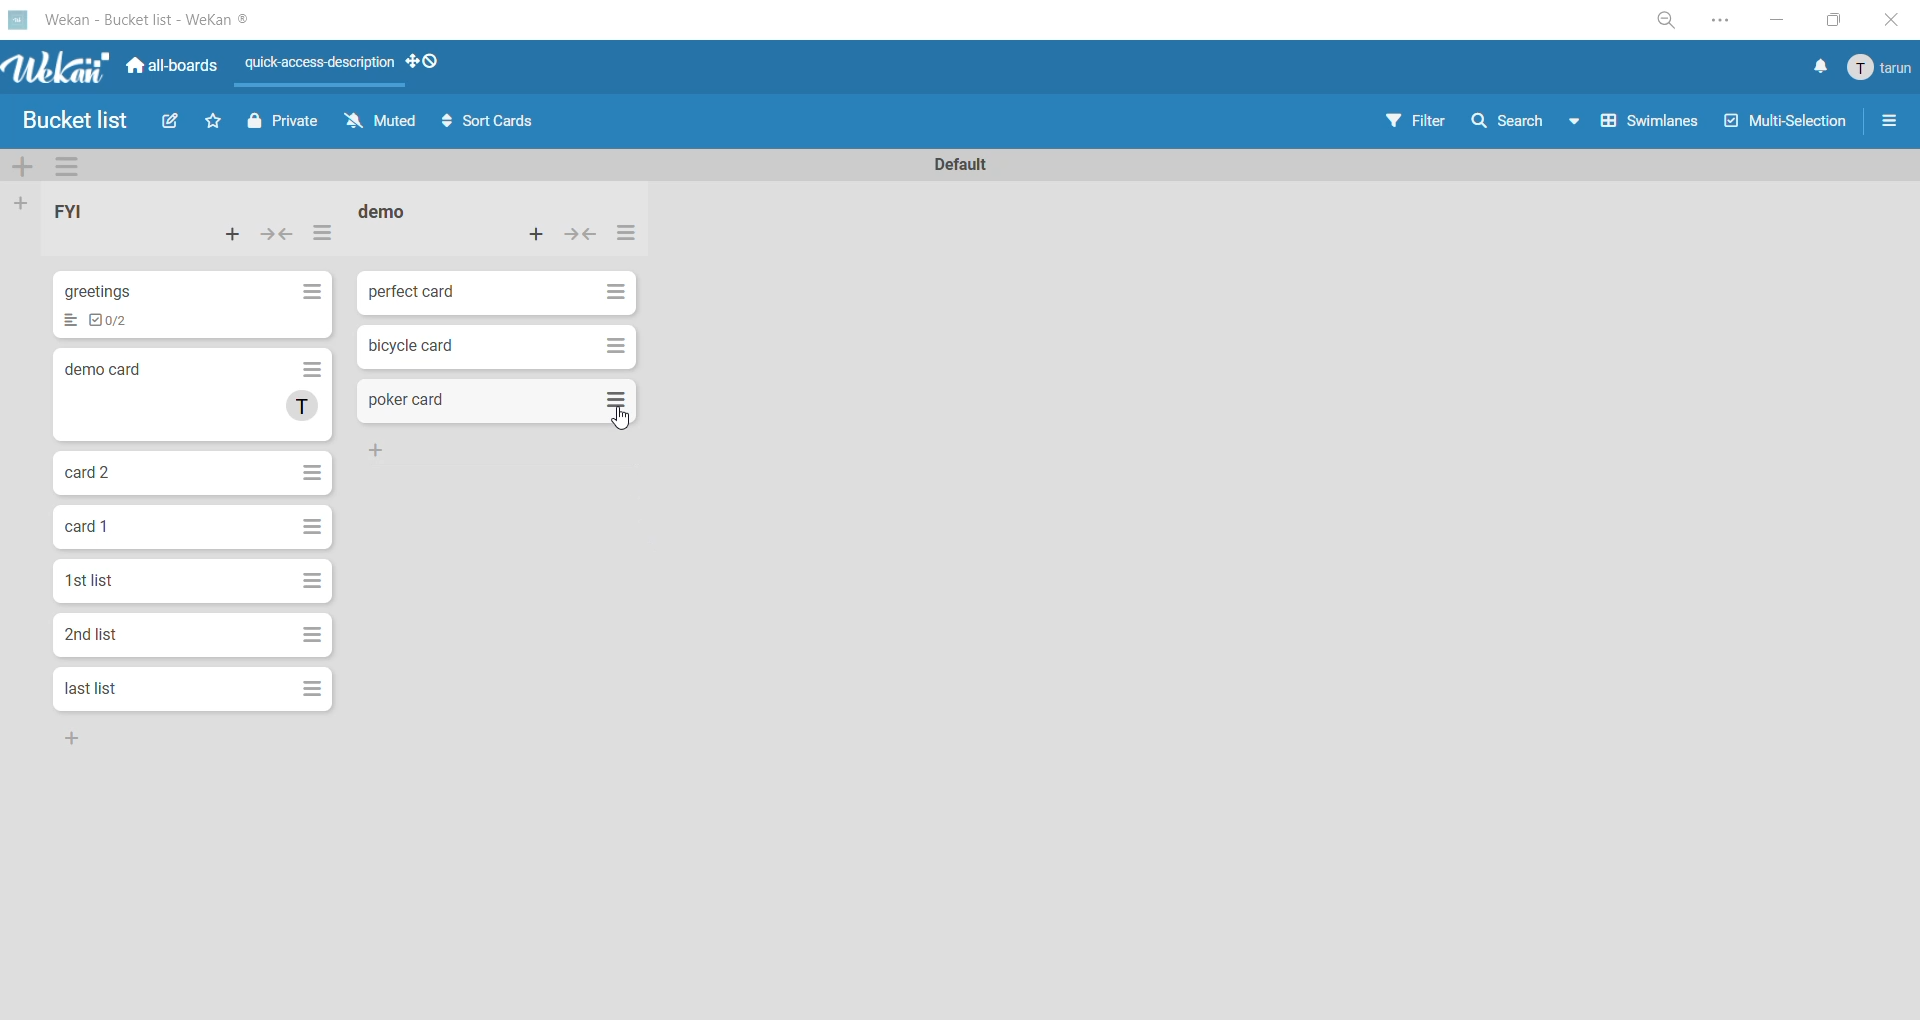 This screenshot has height=1020, width=1920. Describe the element at coordinates (622, 418) in the screenshot. I see `cursor` at that location.